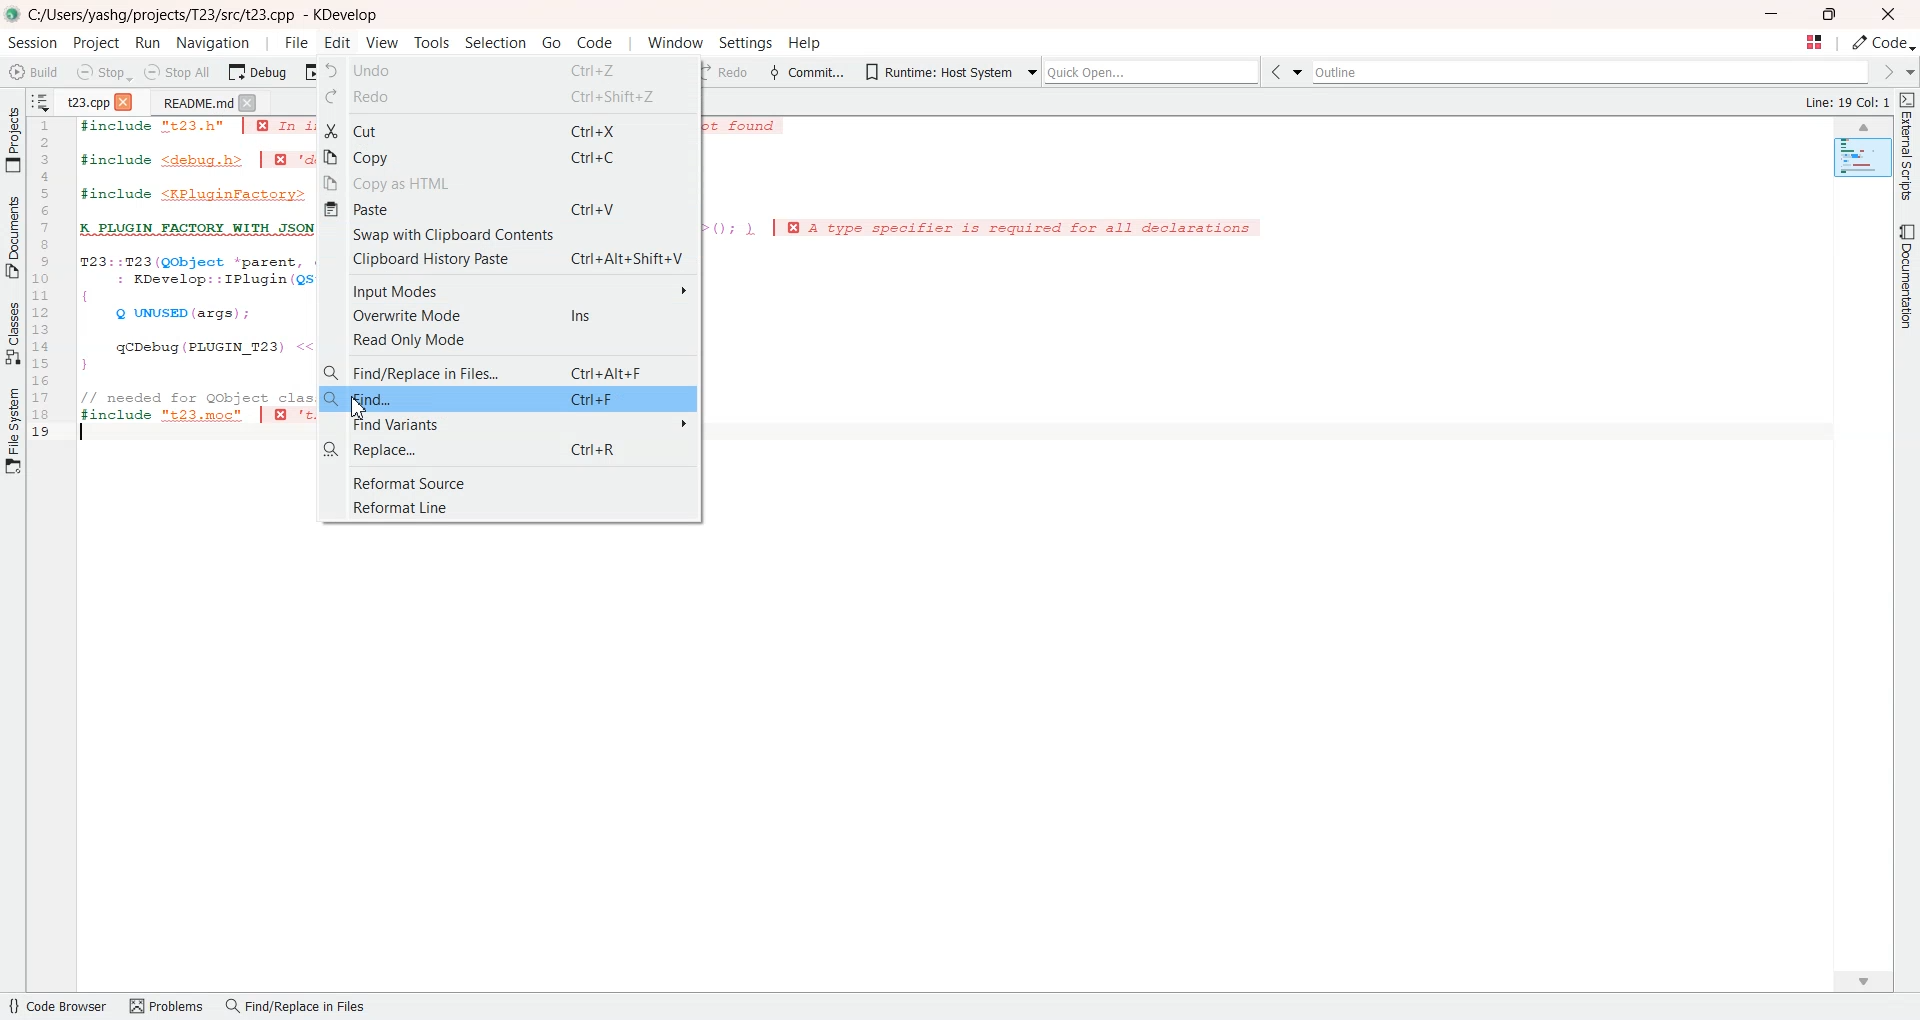 The width and height of the screenshot is (1920, 1020). Describe the element at coordinates (510, 316) in the screenshot. I see `Overwrite Mode` at that location.